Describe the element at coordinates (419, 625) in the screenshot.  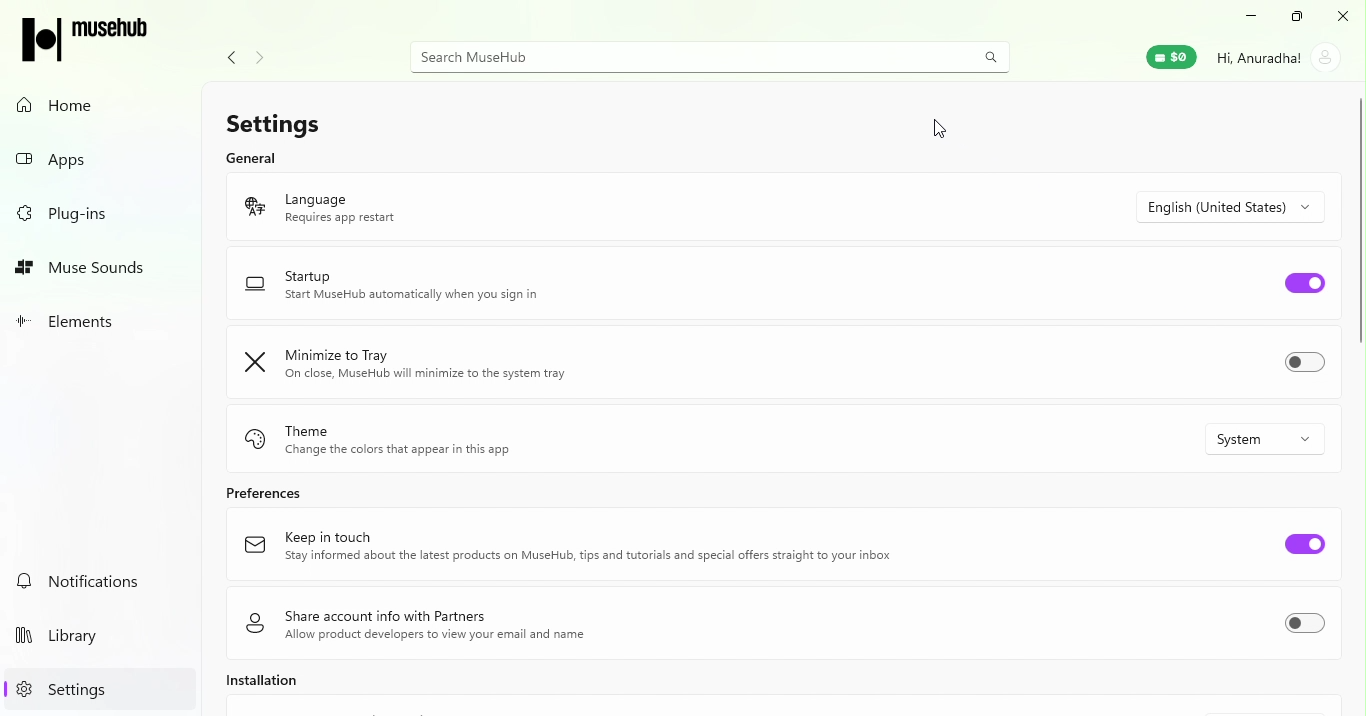
I see `Share account info with partners` at that location.